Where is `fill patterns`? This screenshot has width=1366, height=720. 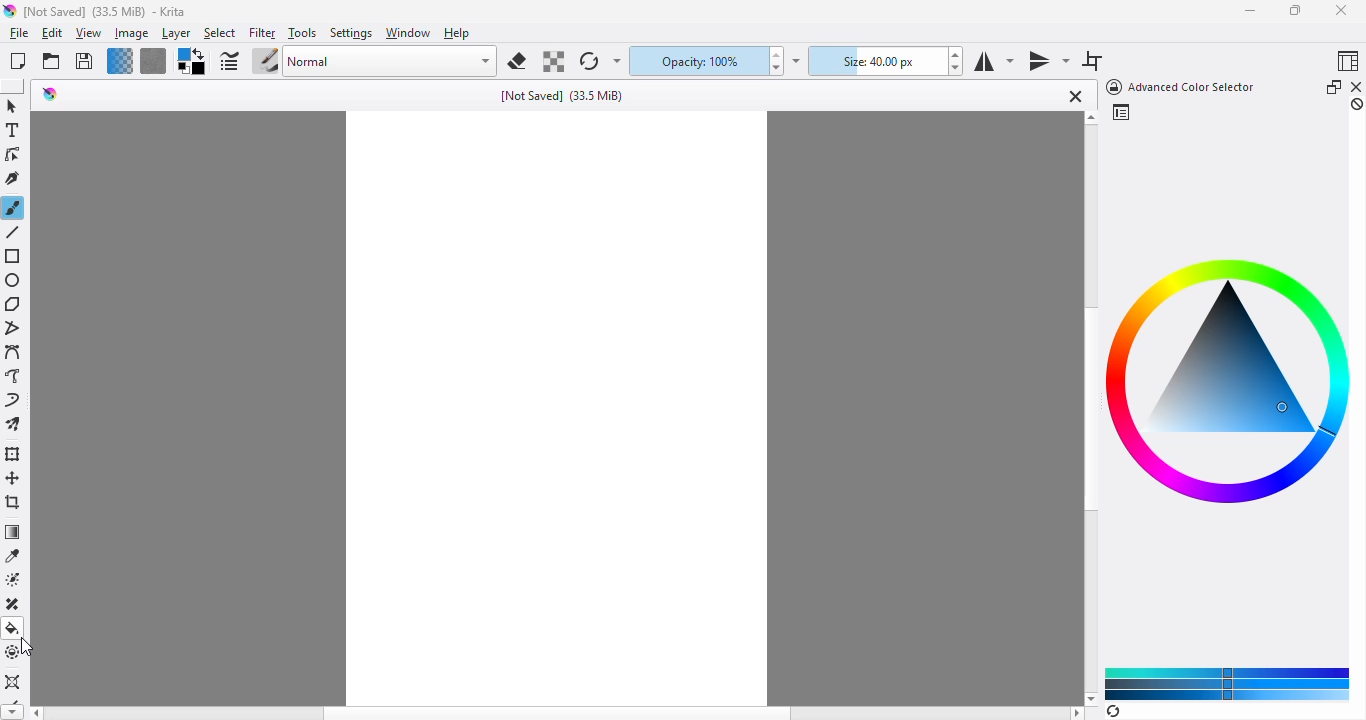 fill patterns is located at coordinates (154, 61).